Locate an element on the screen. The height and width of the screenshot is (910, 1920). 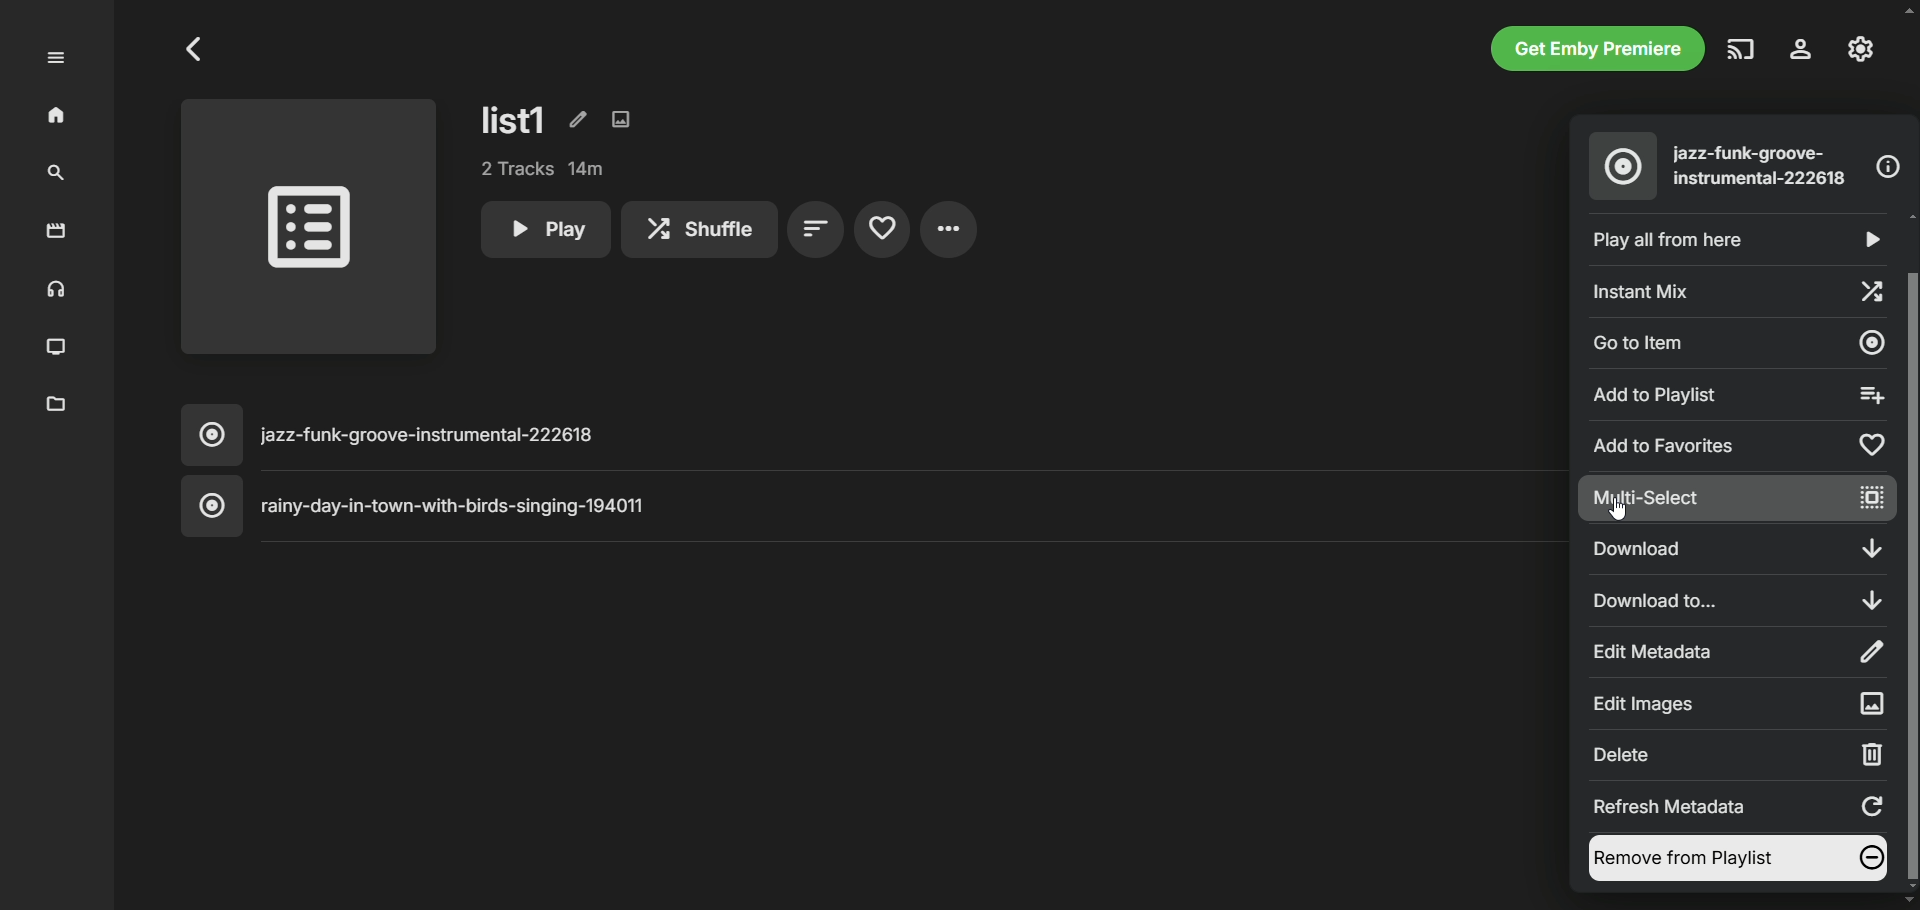
refresh metadata is located at coordinates (1740, 805).